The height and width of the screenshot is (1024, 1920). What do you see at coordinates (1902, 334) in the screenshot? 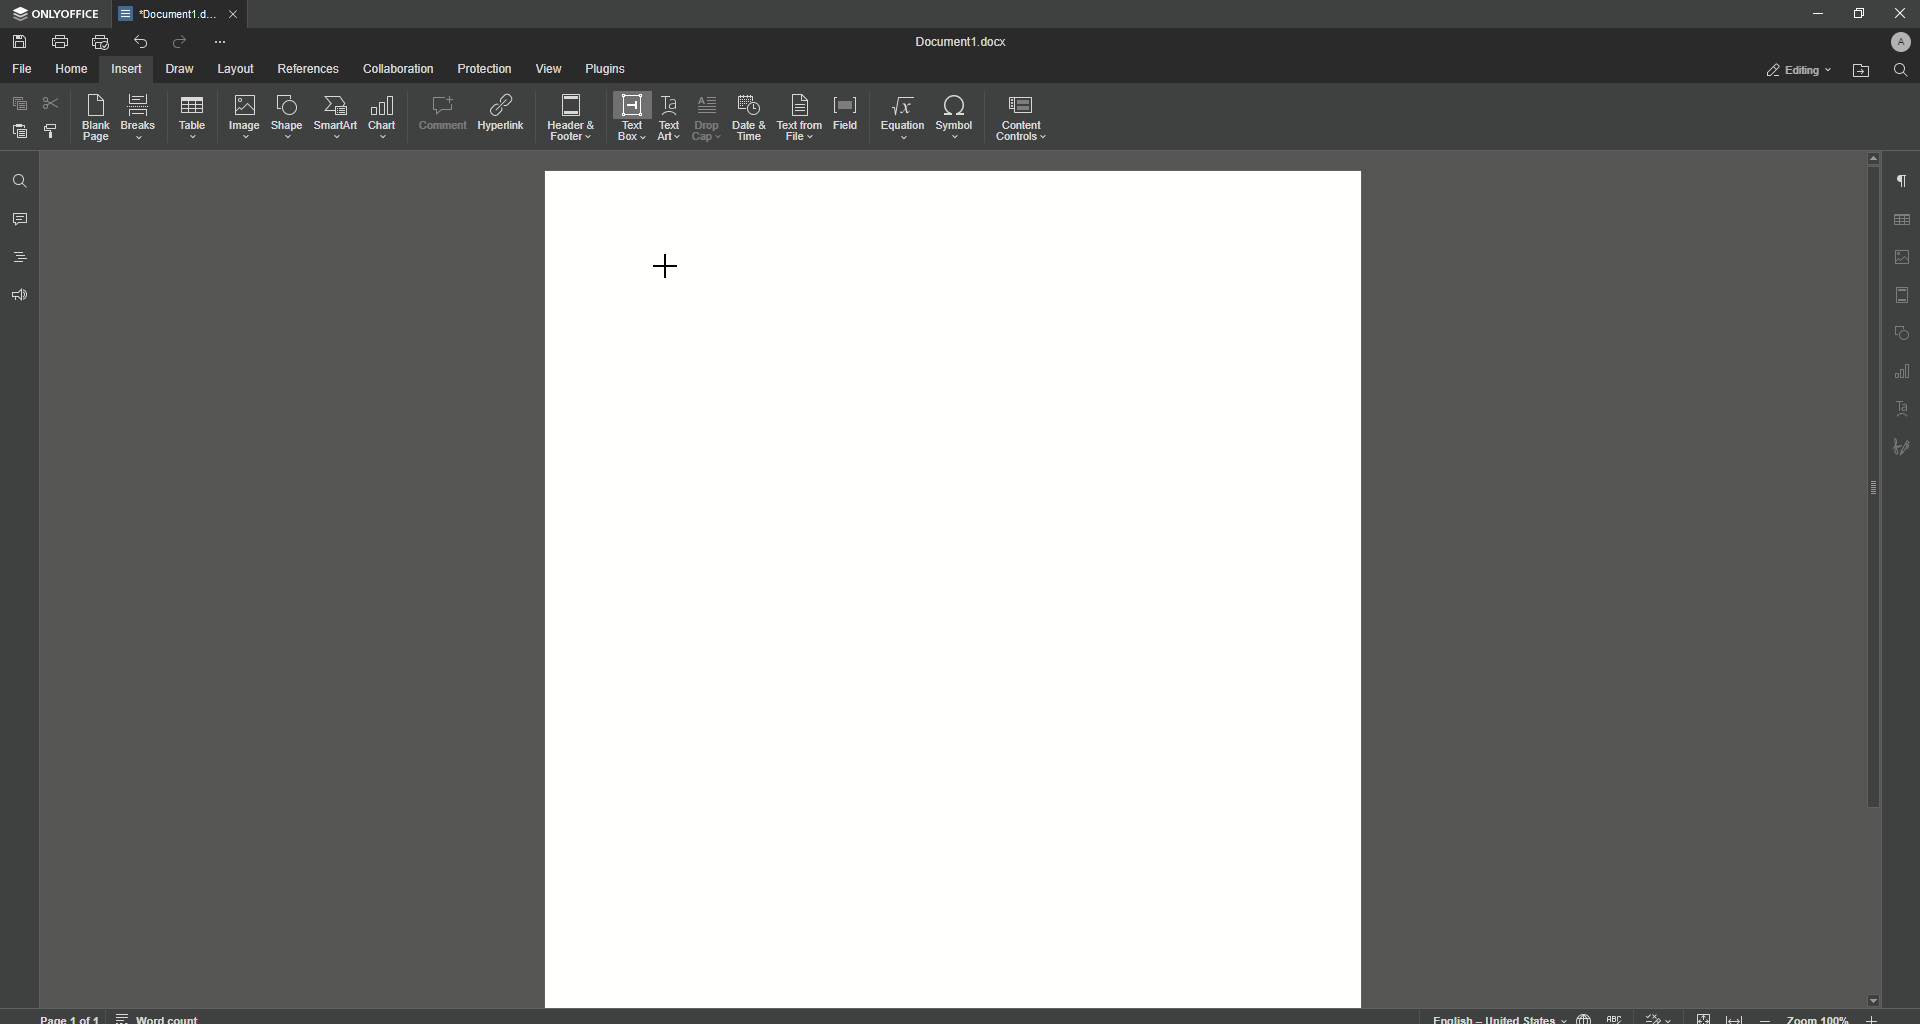
I see `shape` at bounding box center [1902, 334].